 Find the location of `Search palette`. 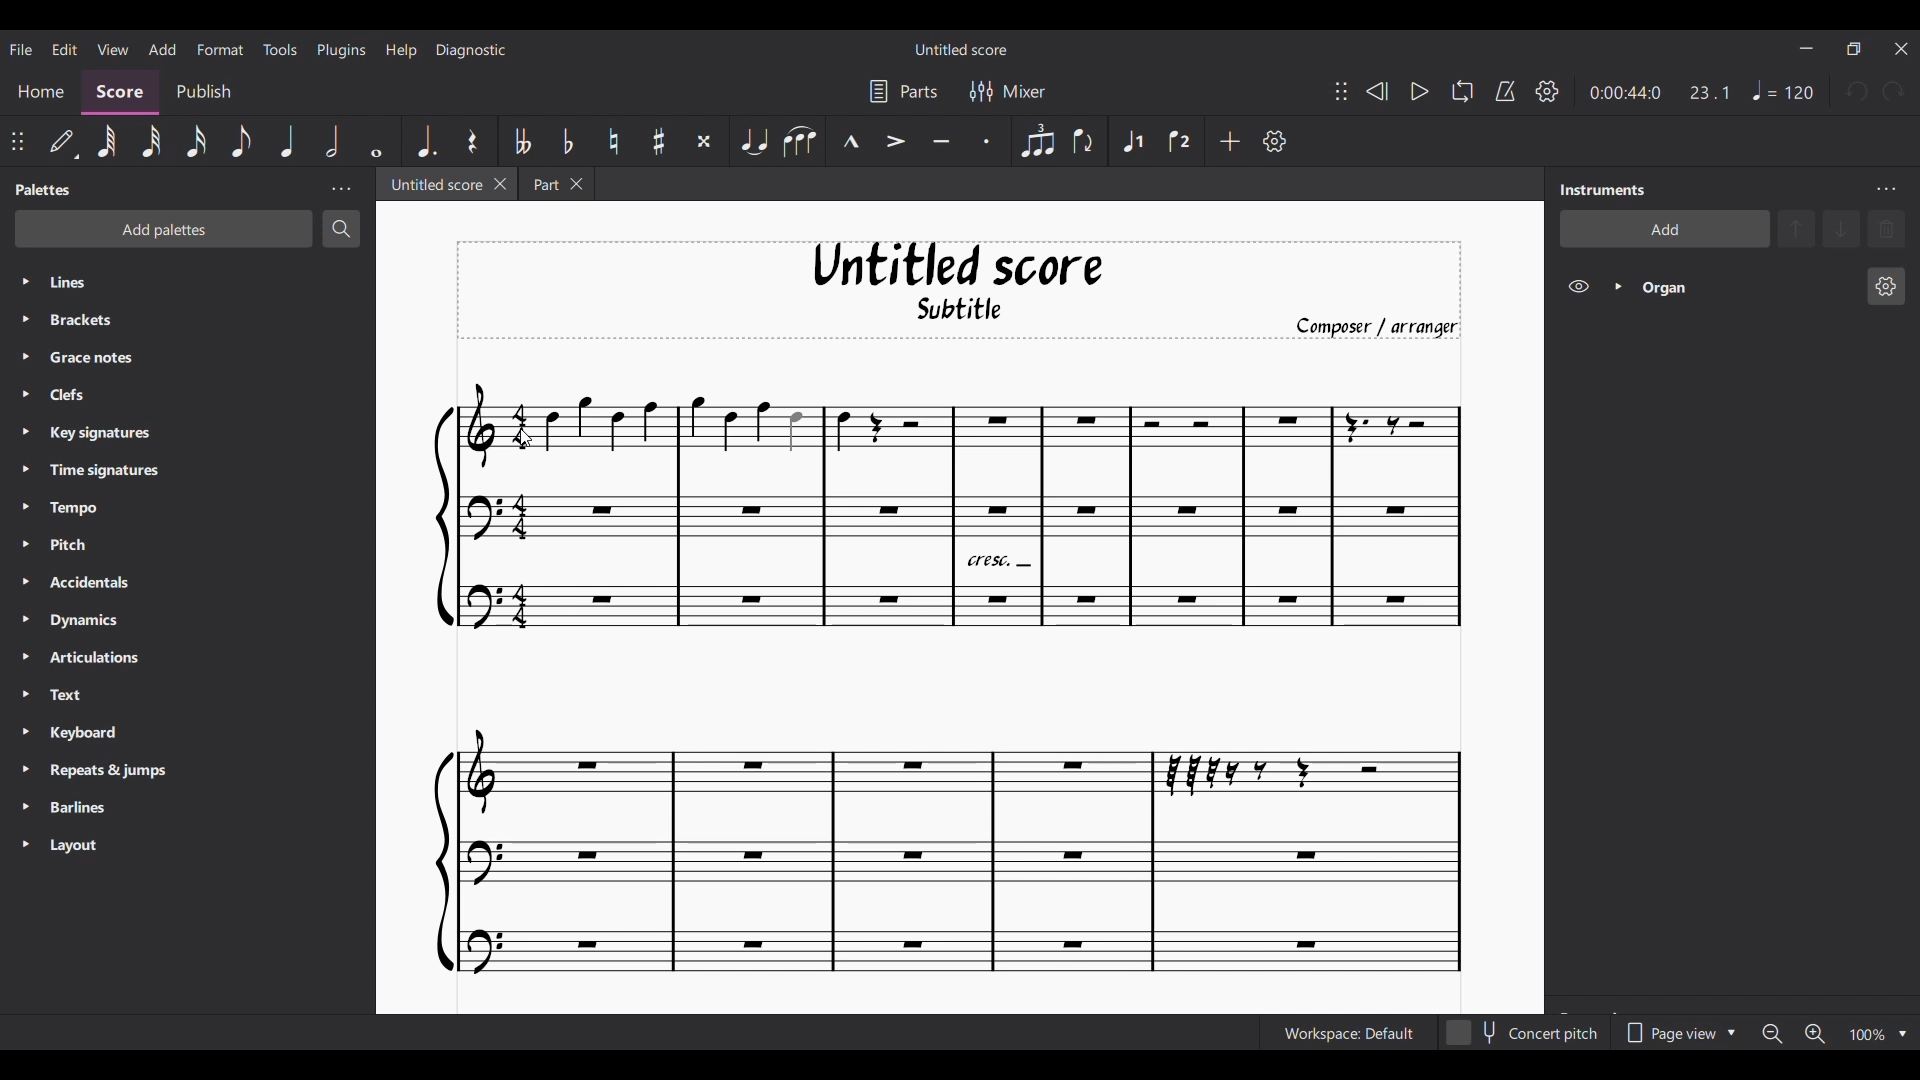

Search palette is located at coordinates (341, 228).